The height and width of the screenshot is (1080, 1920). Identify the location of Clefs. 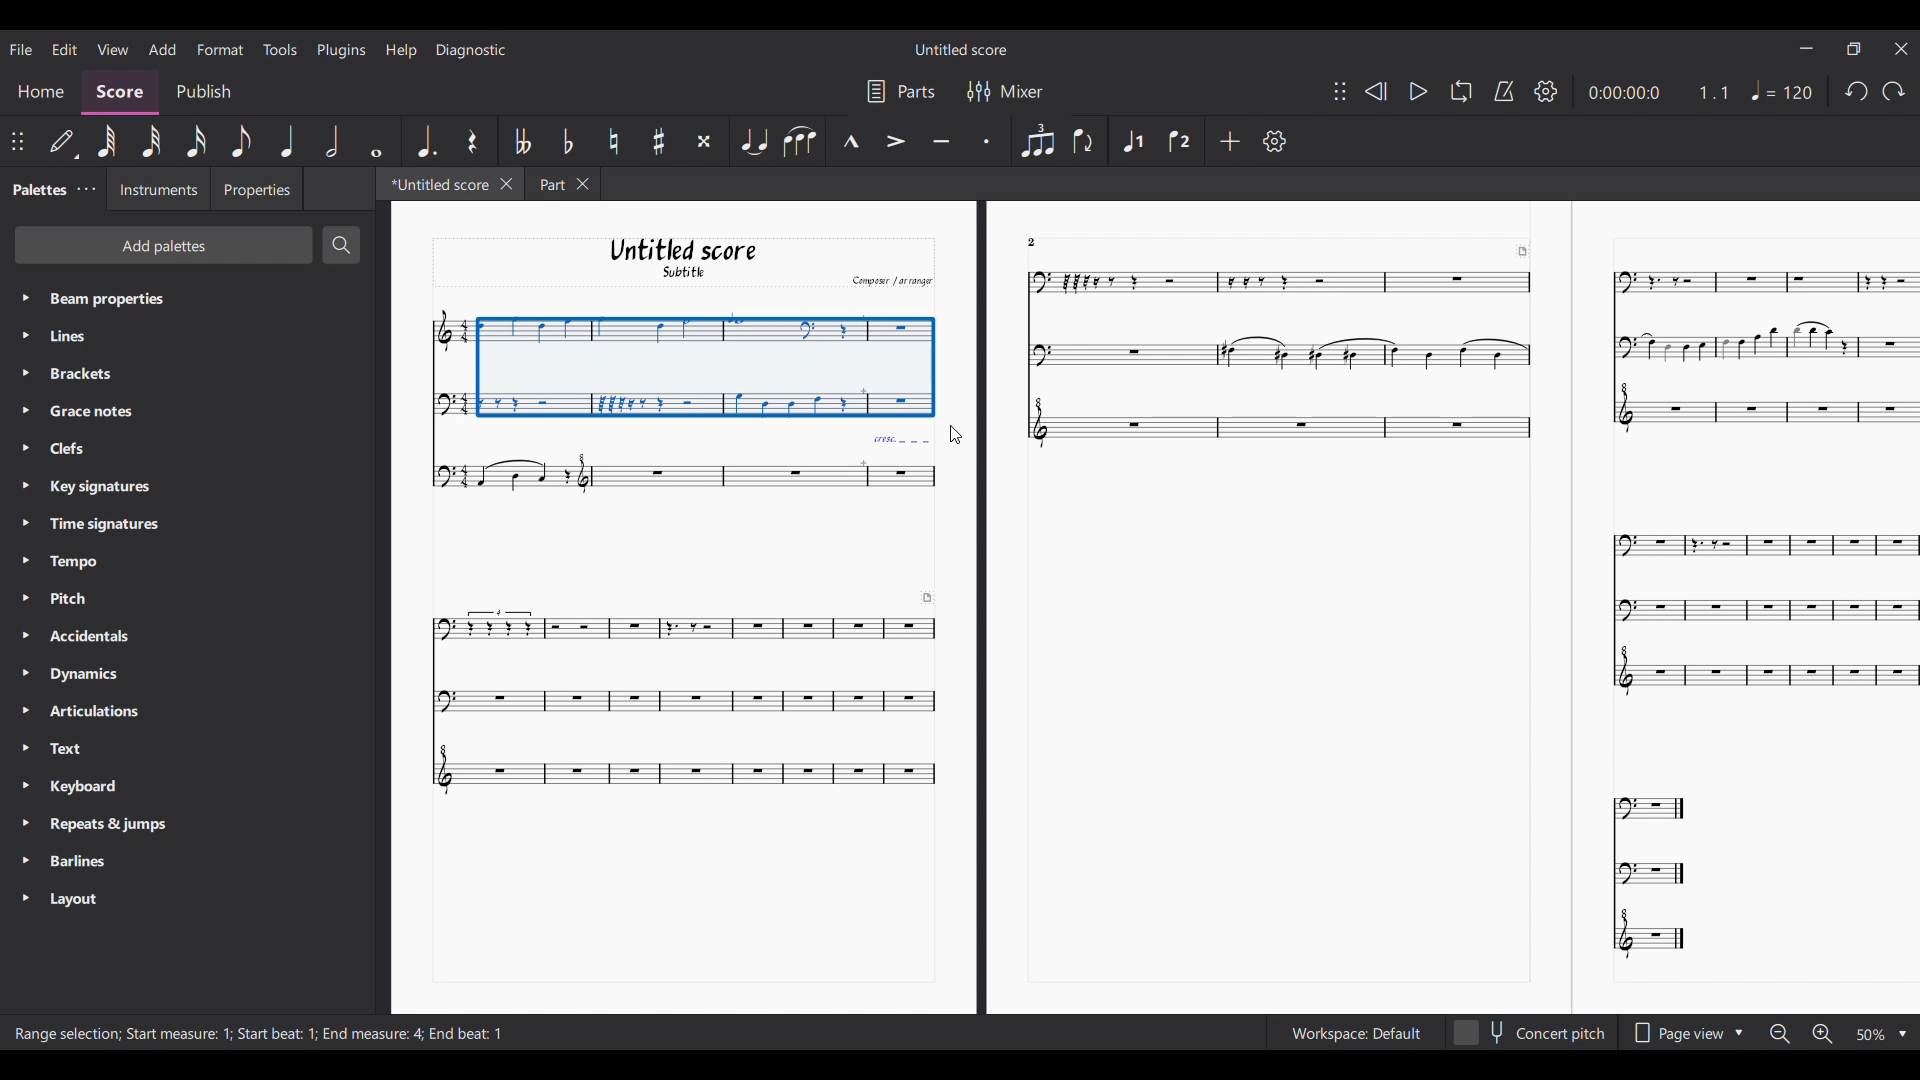
(84, 448).